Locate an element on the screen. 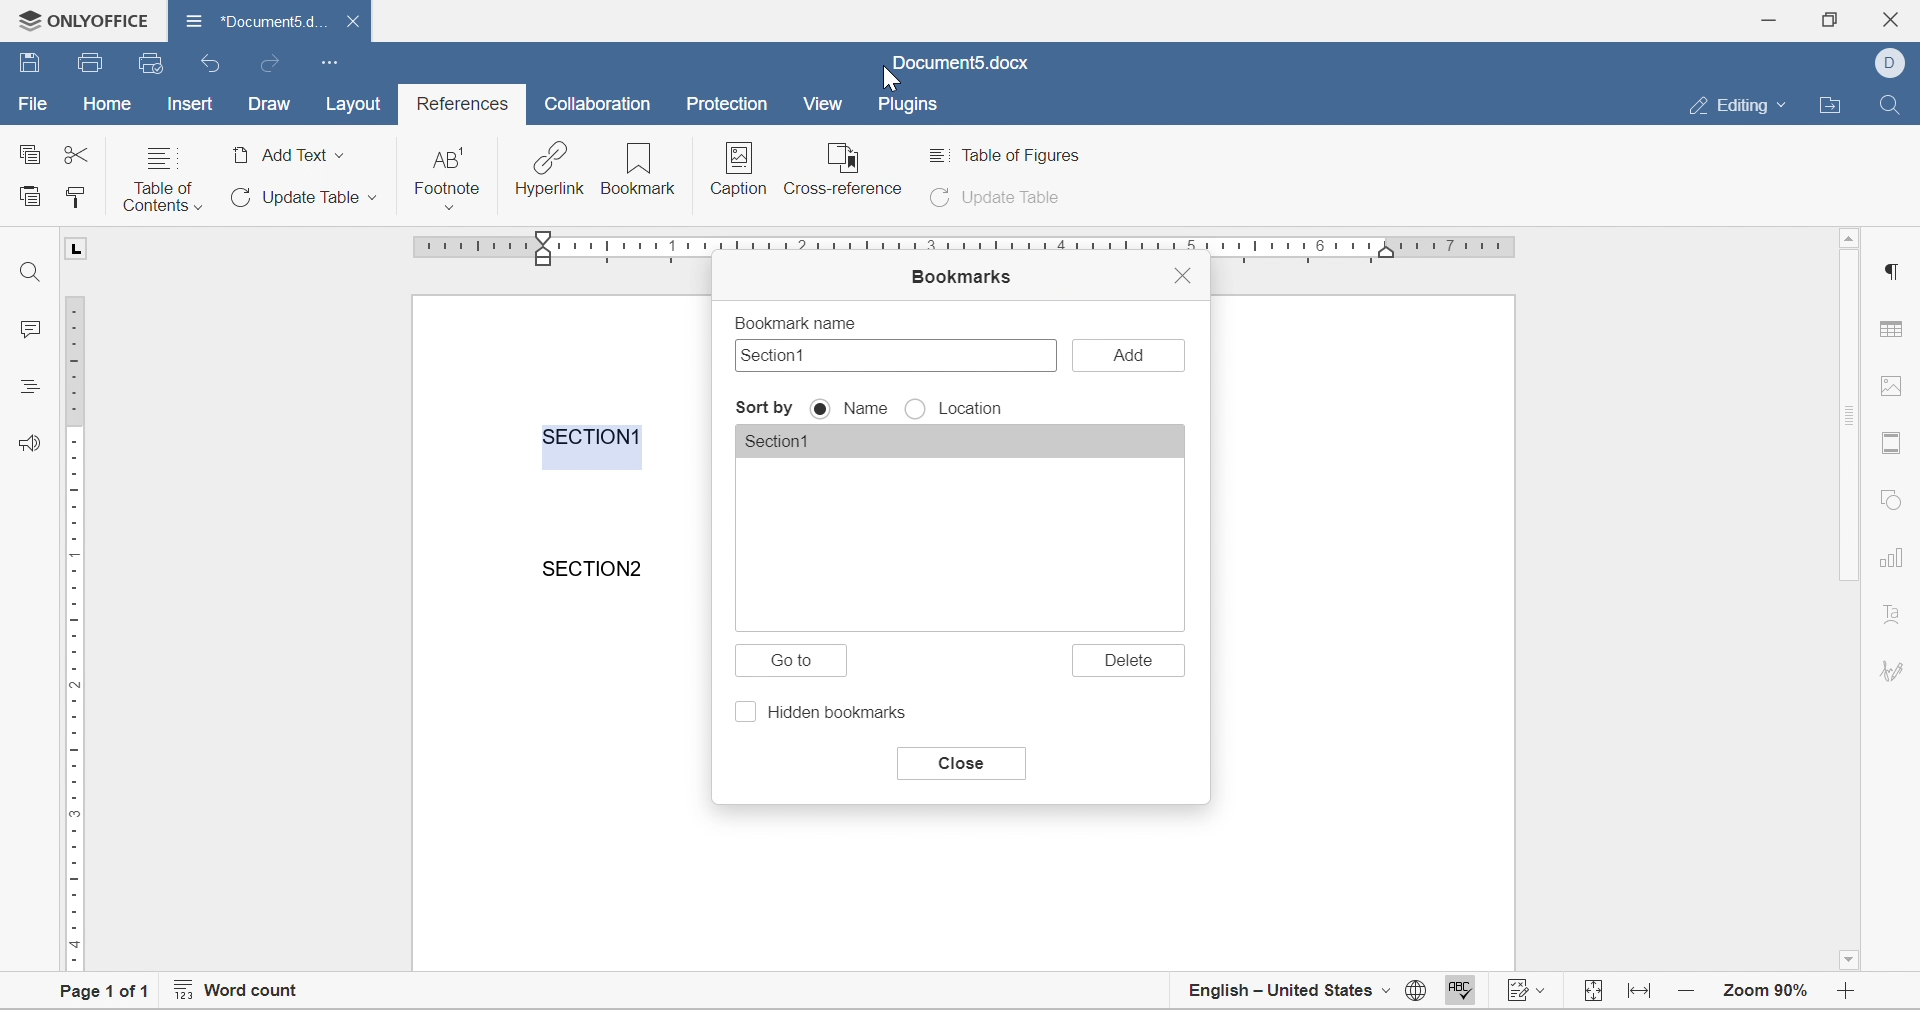 The image size is (1920, 1010). text art settings is located at coordinates (1893, 613).